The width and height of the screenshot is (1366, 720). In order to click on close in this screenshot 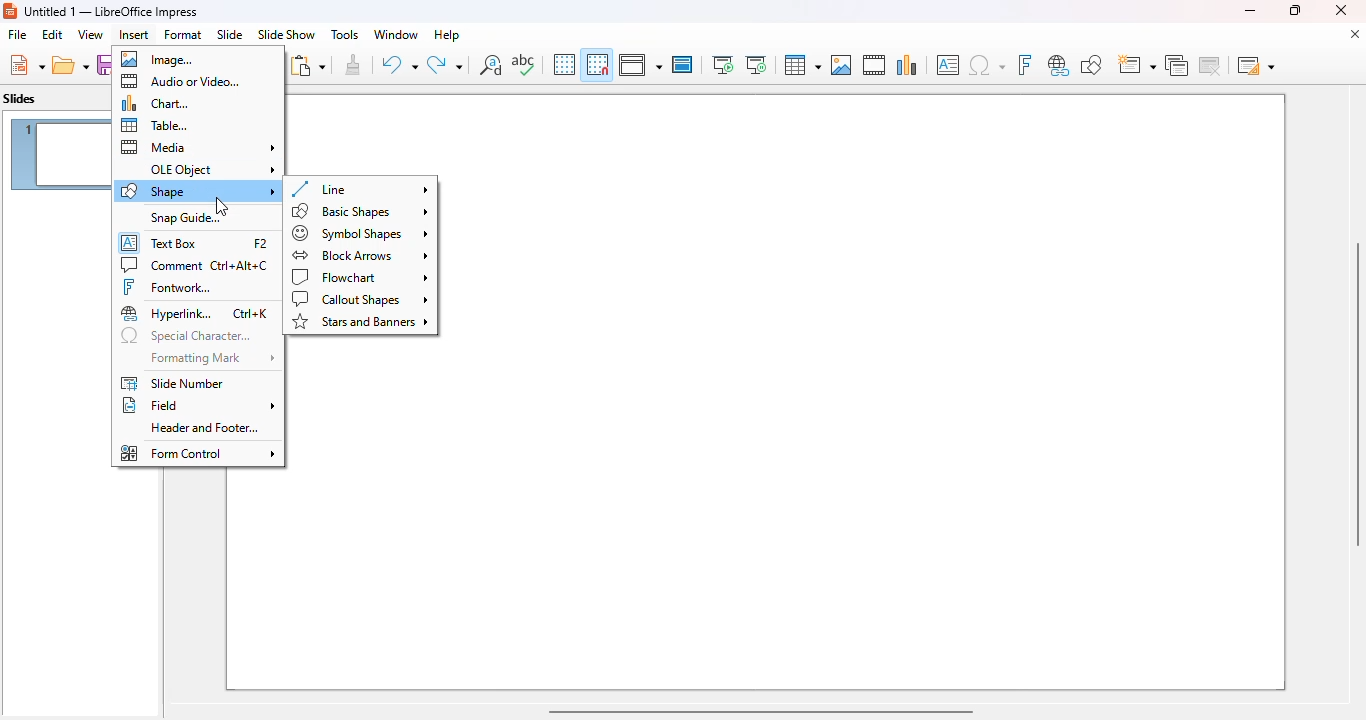, I will do `click(1341, 10)`.